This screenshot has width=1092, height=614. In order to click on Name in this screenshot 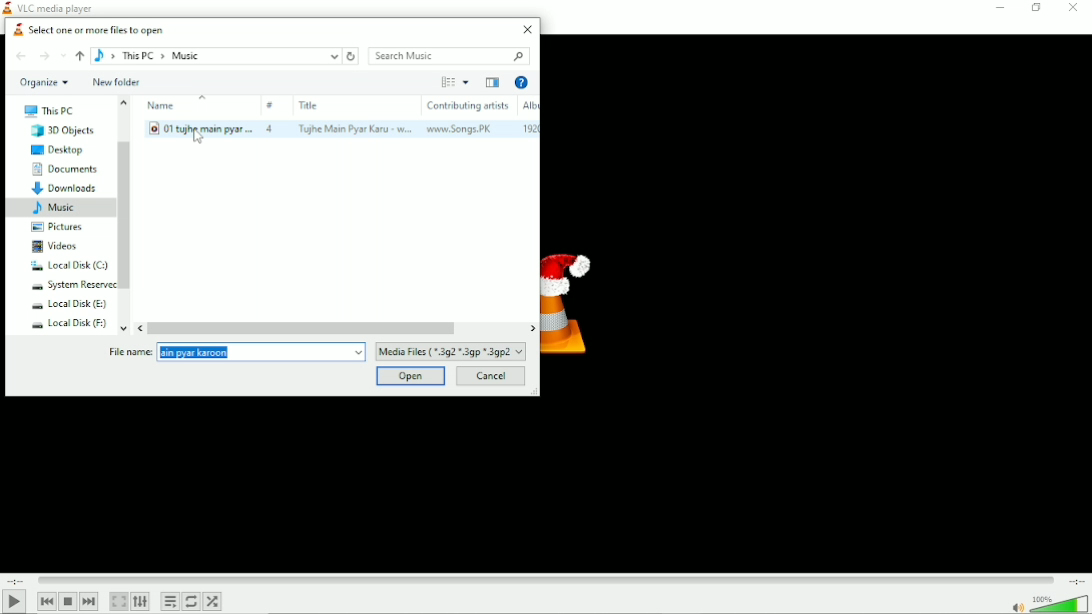, I will do `click(199, 120)`.